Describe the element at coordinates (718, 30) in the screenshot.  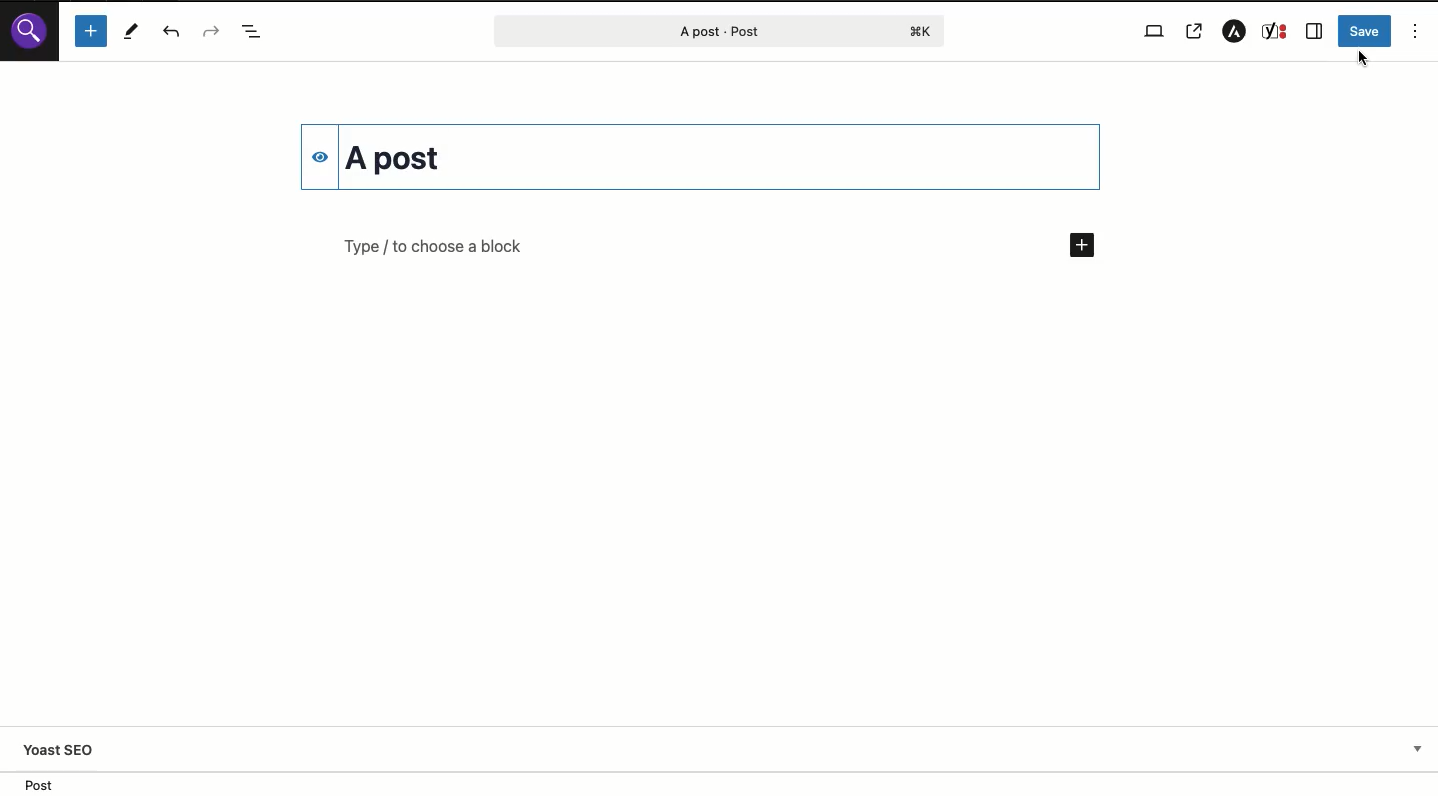
I see `Post` at that location.